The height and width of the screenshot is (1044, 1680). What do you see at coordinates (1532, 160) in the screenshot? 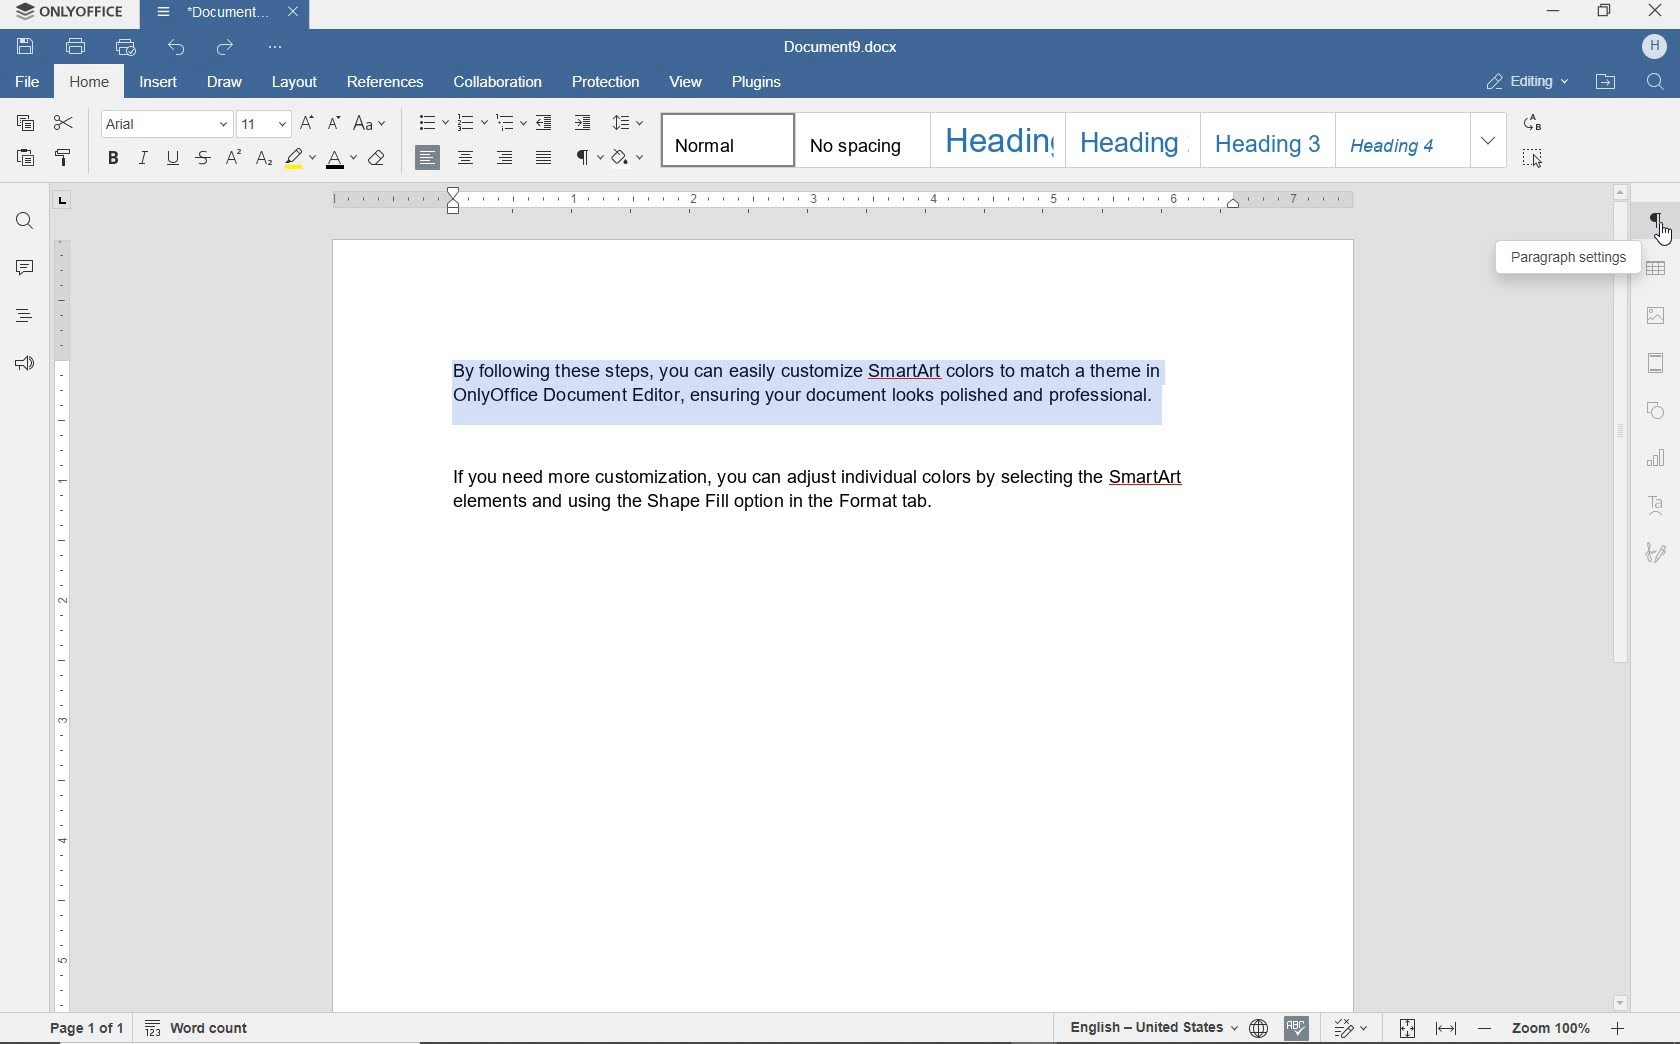
I see `select all` at bounding box center [1532, 160].